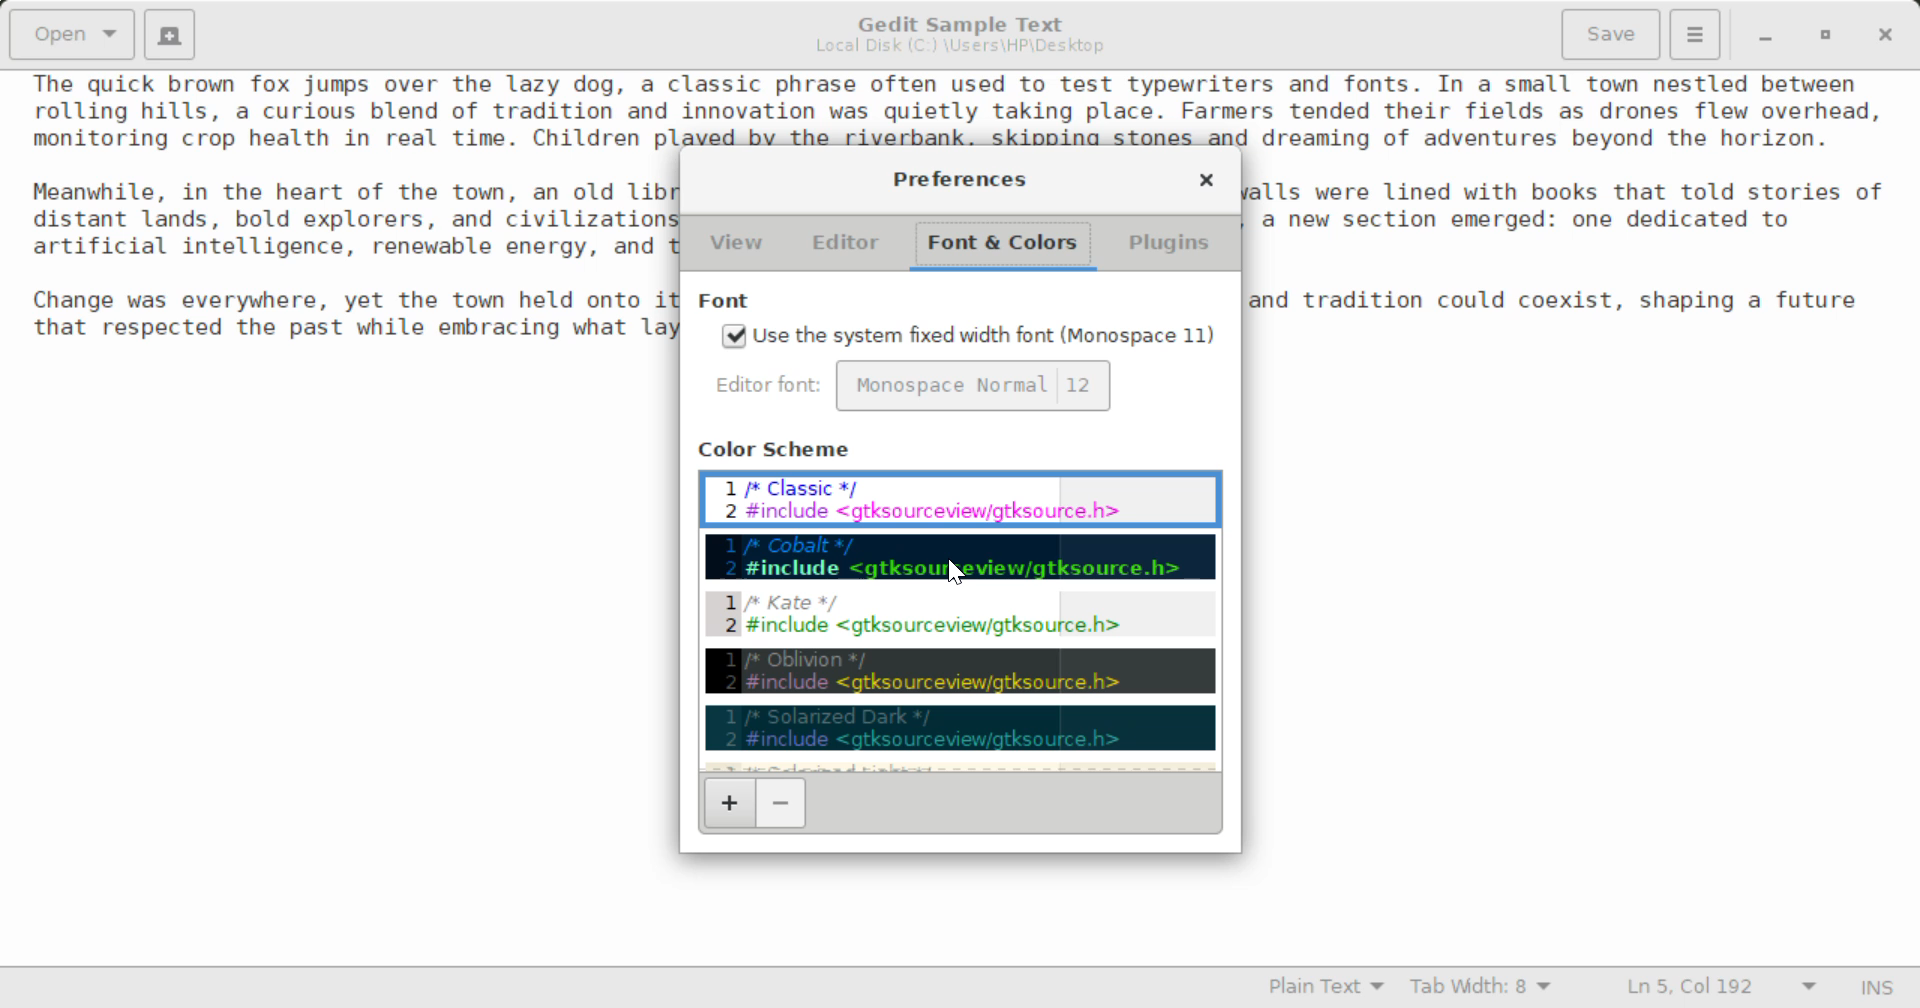  What do you see at coordinates (728, 302) in the screenshot?
I see `Font Options Heading` at bounding box center [728, 302].